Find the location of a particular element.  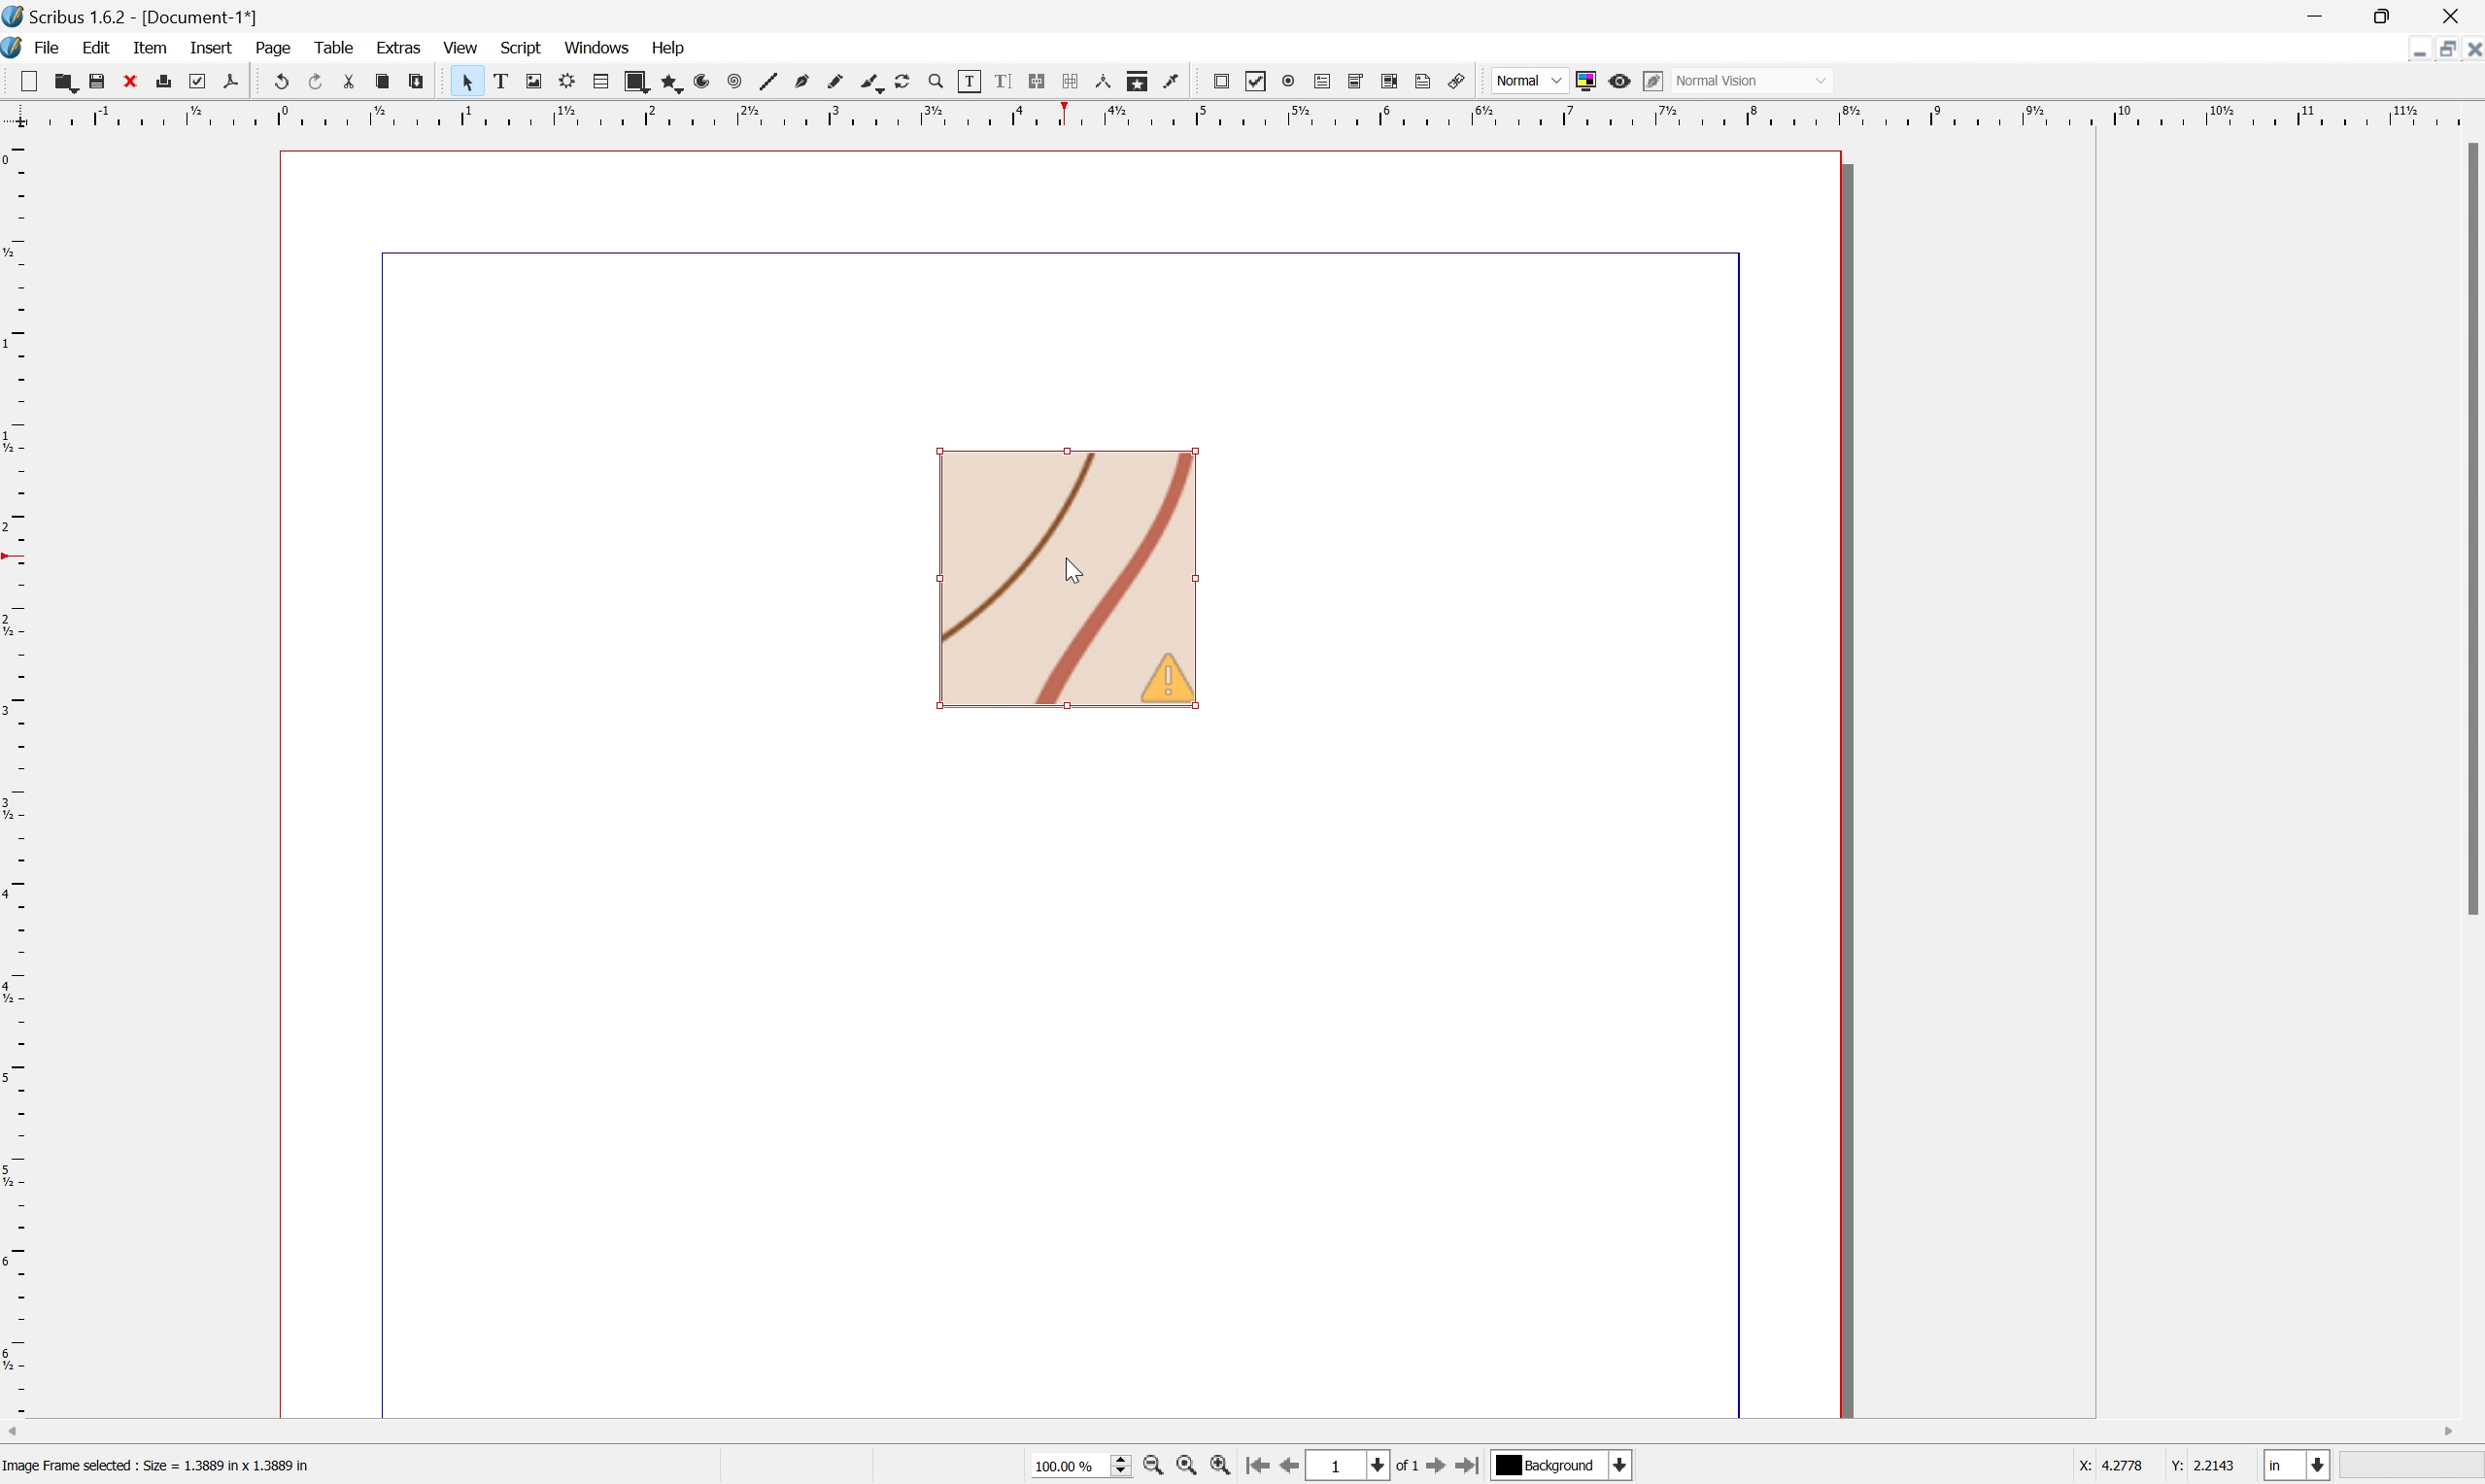

Last Page is located at coordinates (1475, 1465).